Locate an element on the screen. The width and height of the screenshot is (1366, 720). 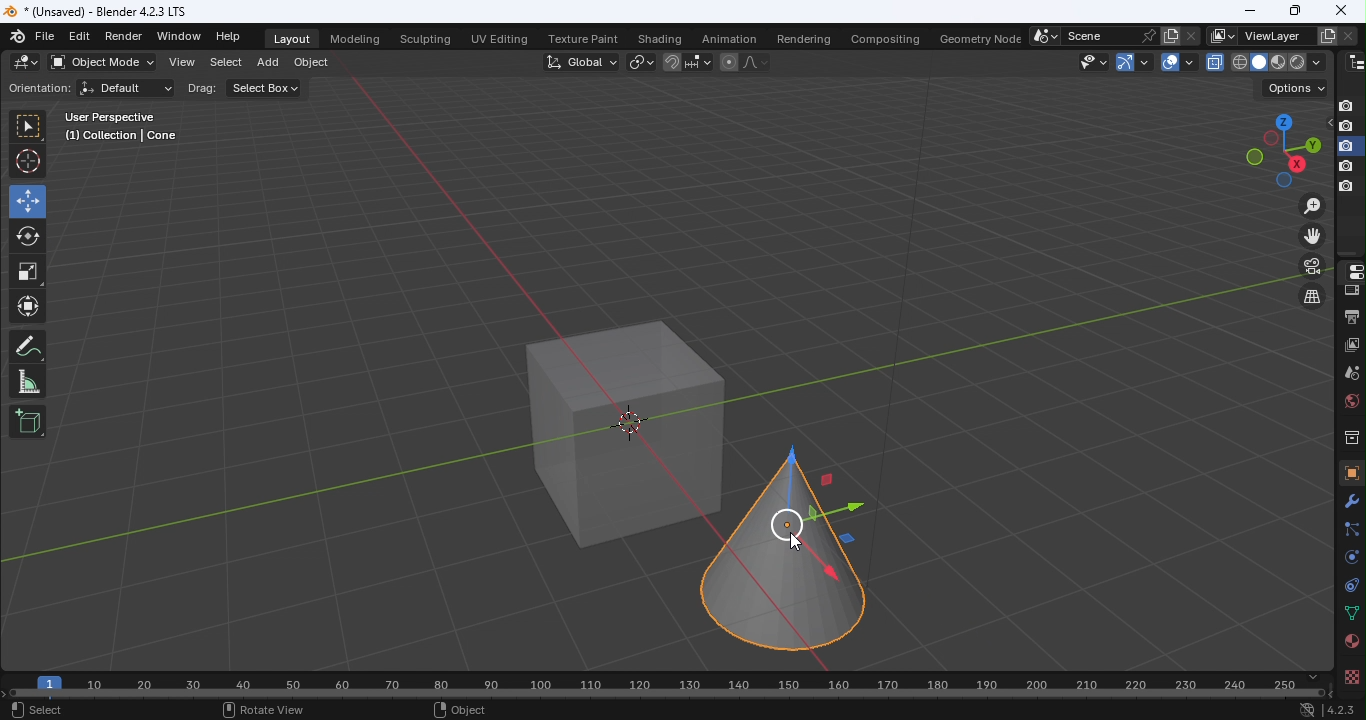
Show overlays is located at coordinates (1169, 62).